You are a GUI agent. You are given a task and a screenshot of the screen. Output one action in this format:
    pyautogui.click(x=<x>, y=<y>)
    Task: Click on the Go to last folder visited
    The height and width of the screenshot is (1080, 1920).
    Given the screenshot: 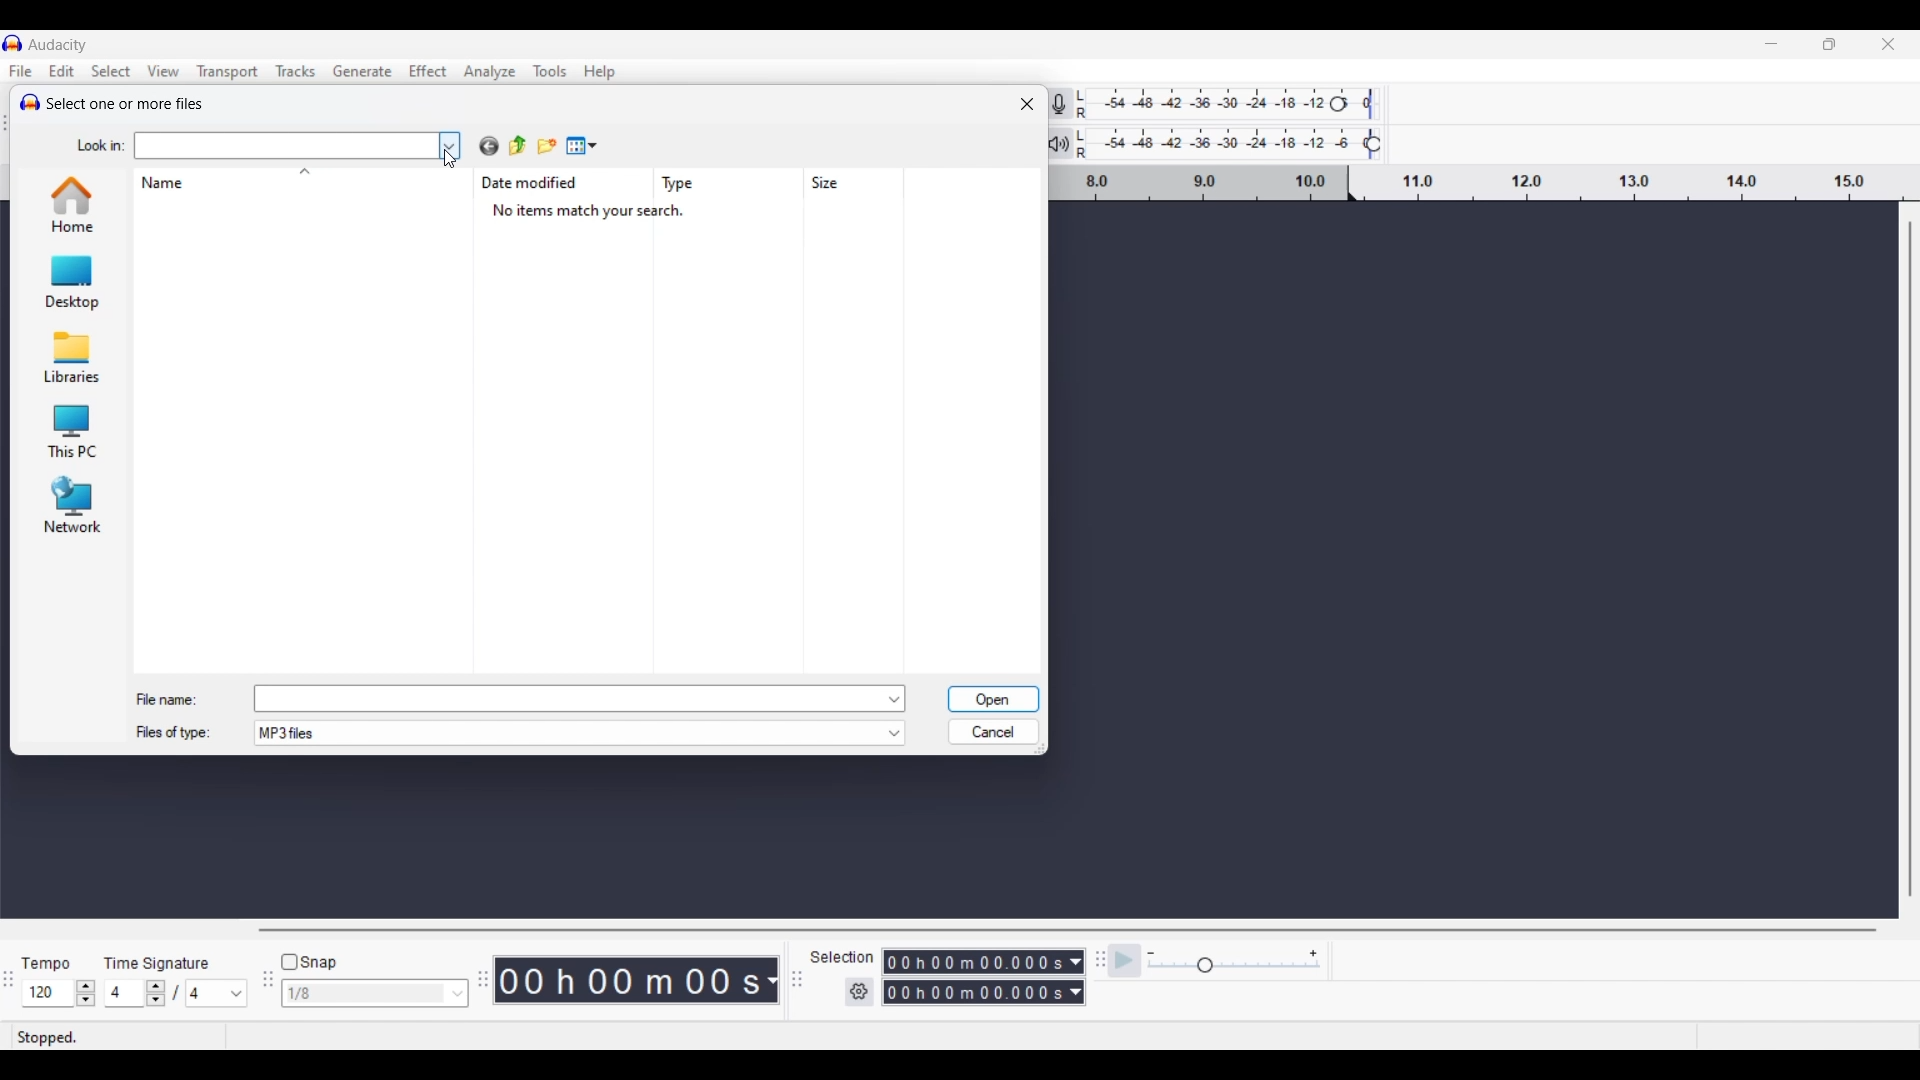 What is the action you would take?
    pyautogui.click(x=489, y=146)
    